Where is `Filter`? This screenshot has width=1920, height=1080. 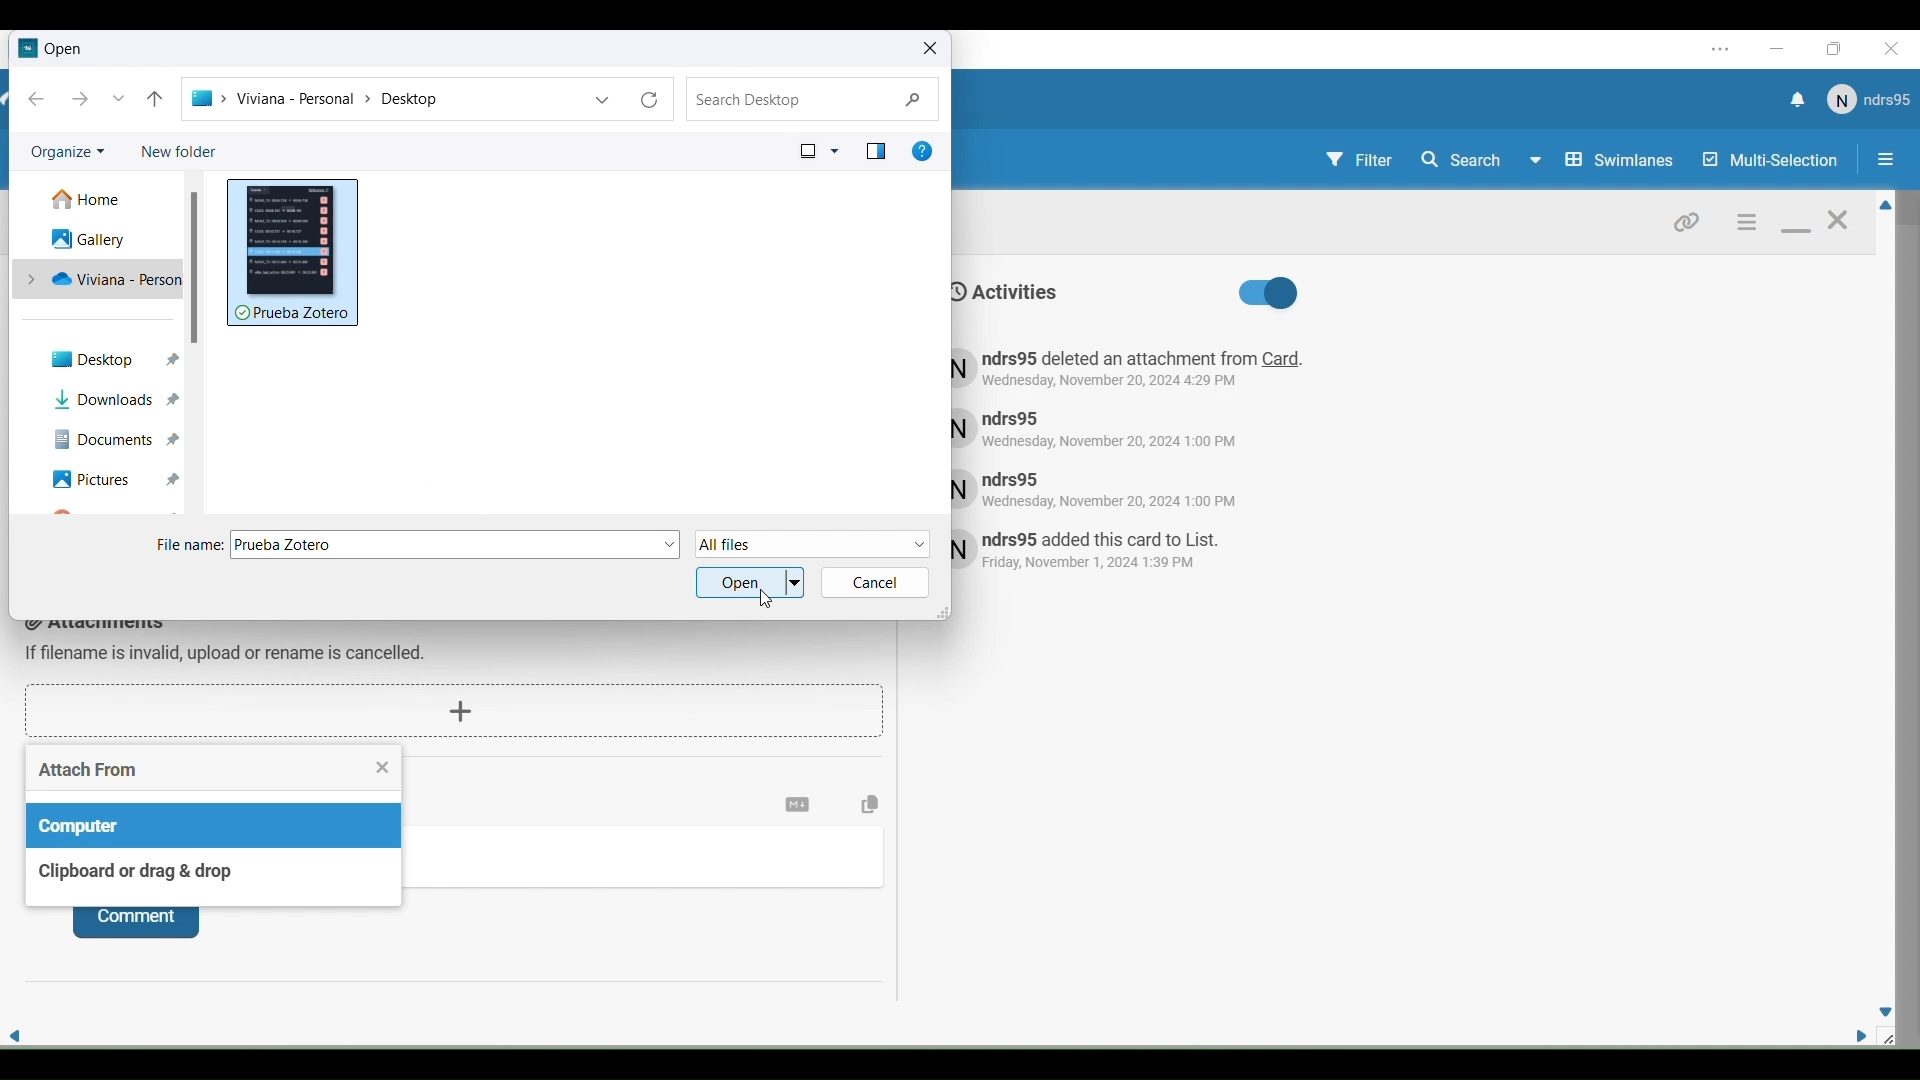 Filter is located at coordinates (1358, 163).